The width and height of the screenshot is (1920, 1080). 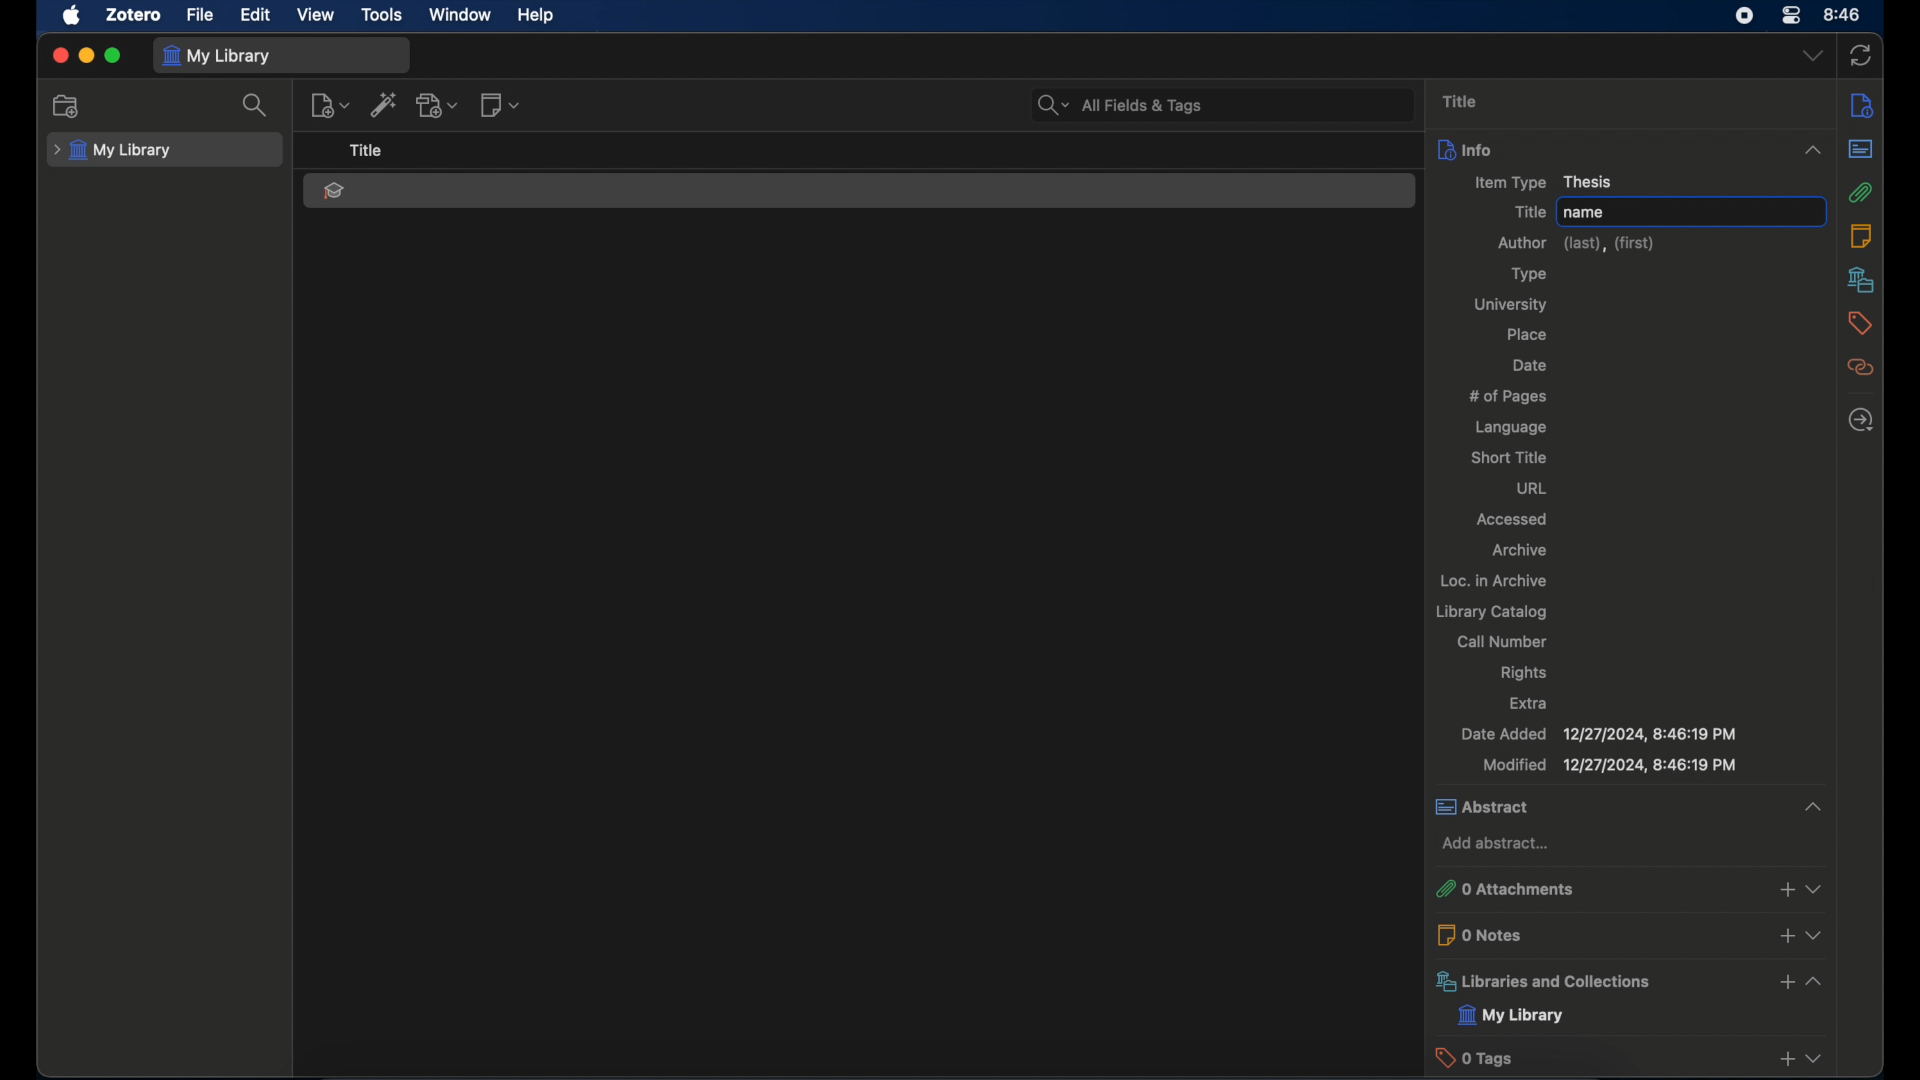 I want to click on rights, so click(x=1523, y=673).